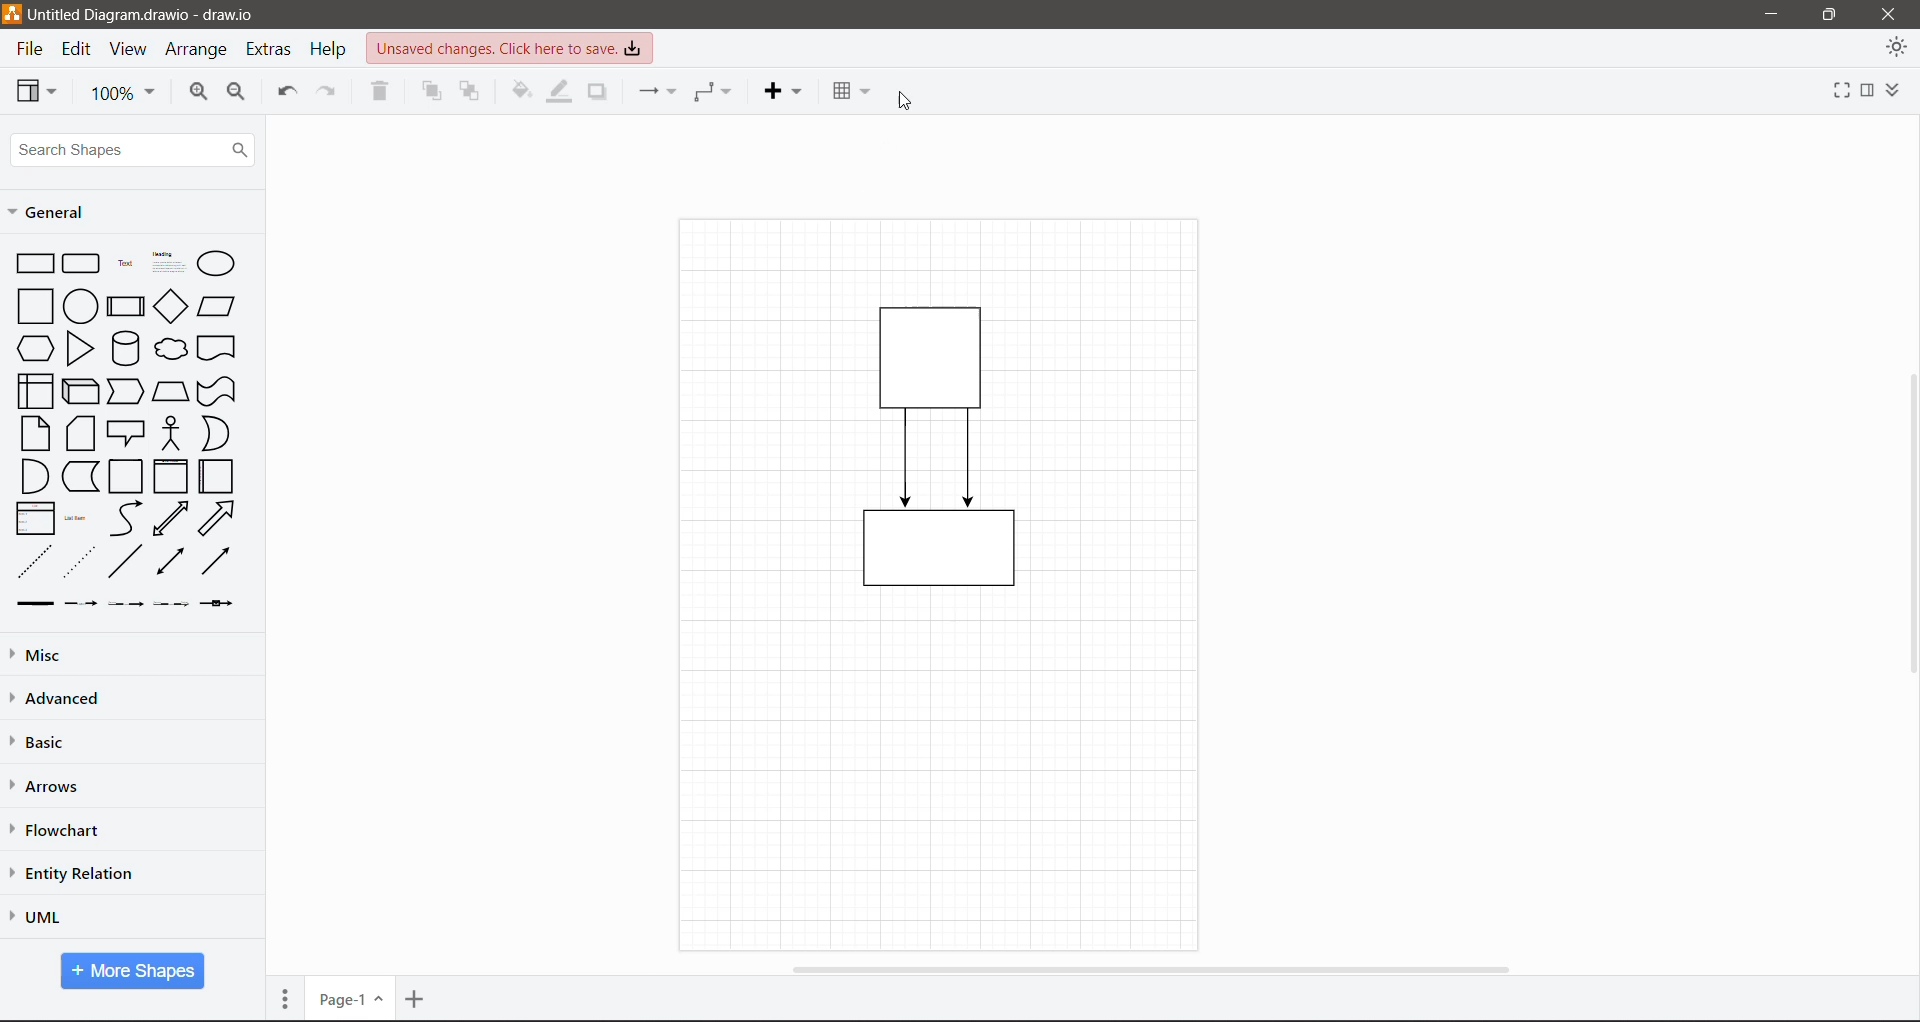  I want to click on draw.io logo, so click(12, 13).